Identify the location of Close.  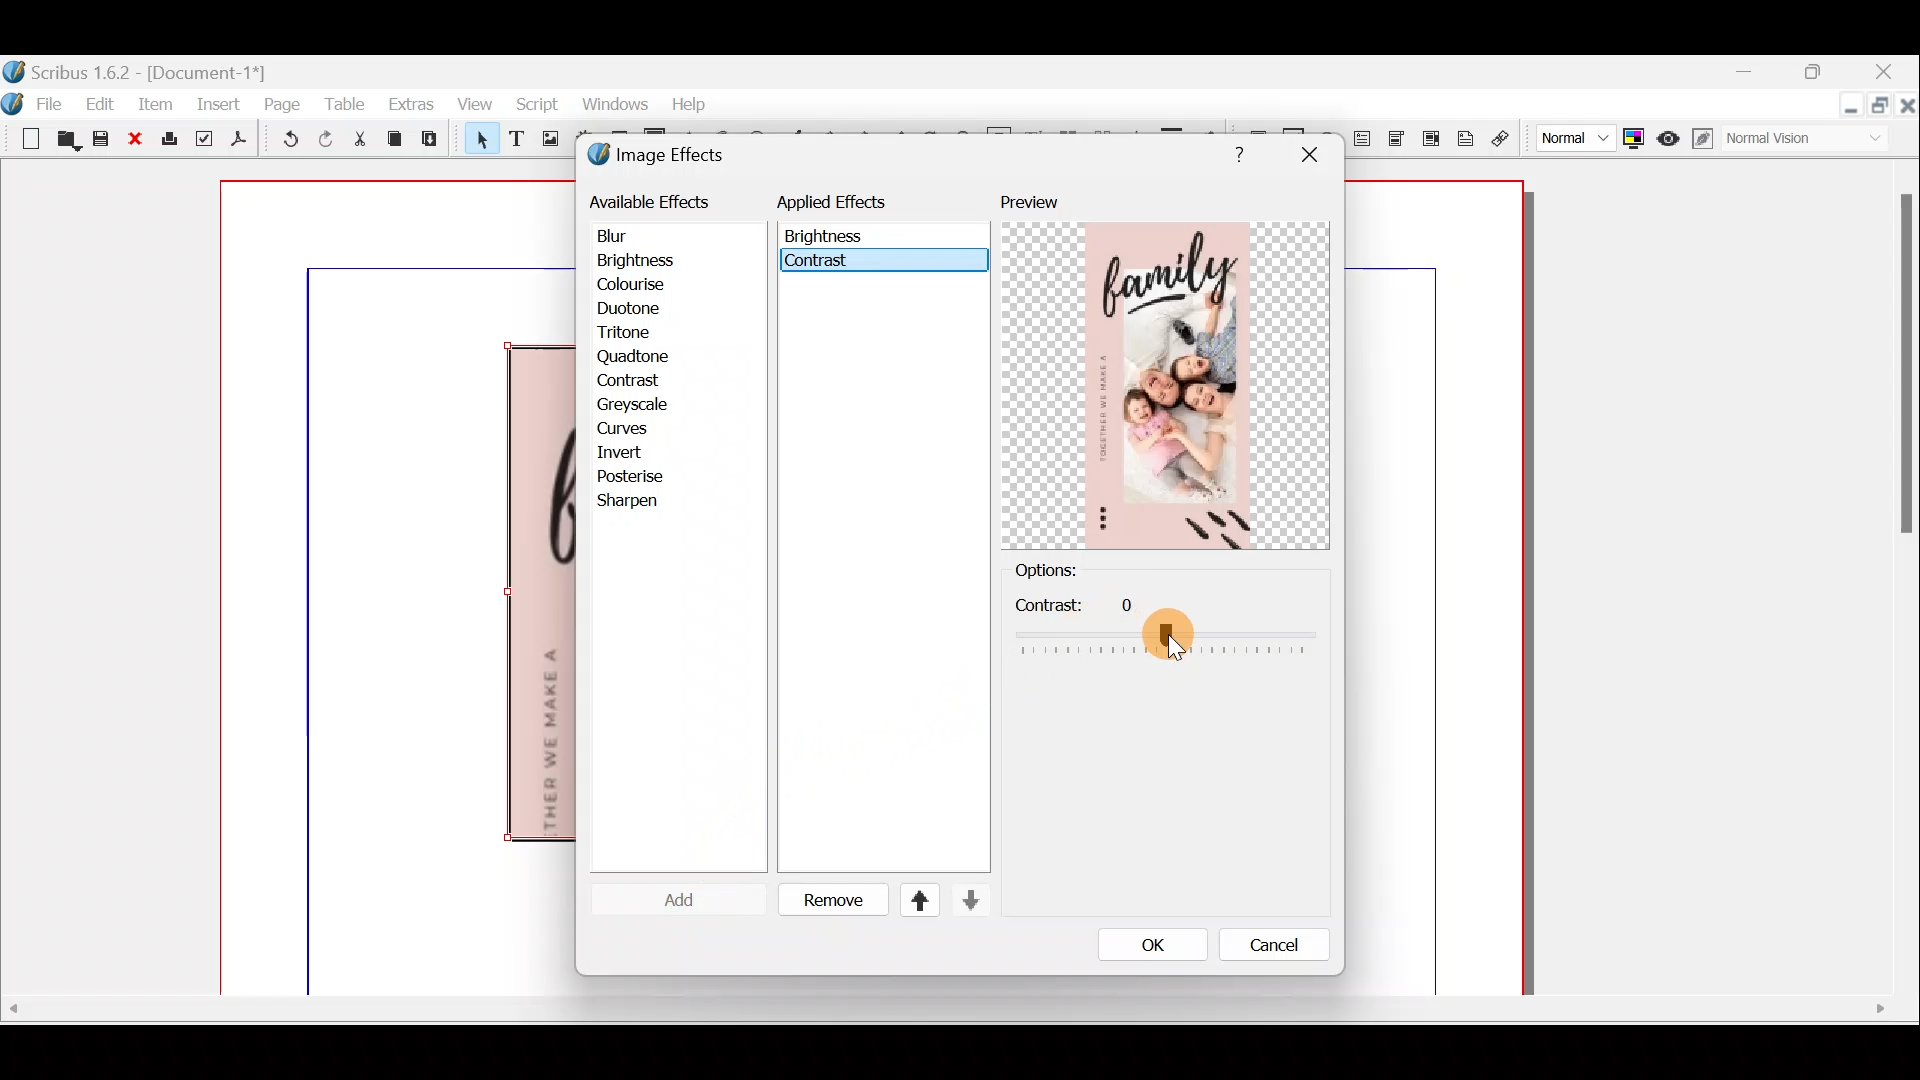
(133, 140).